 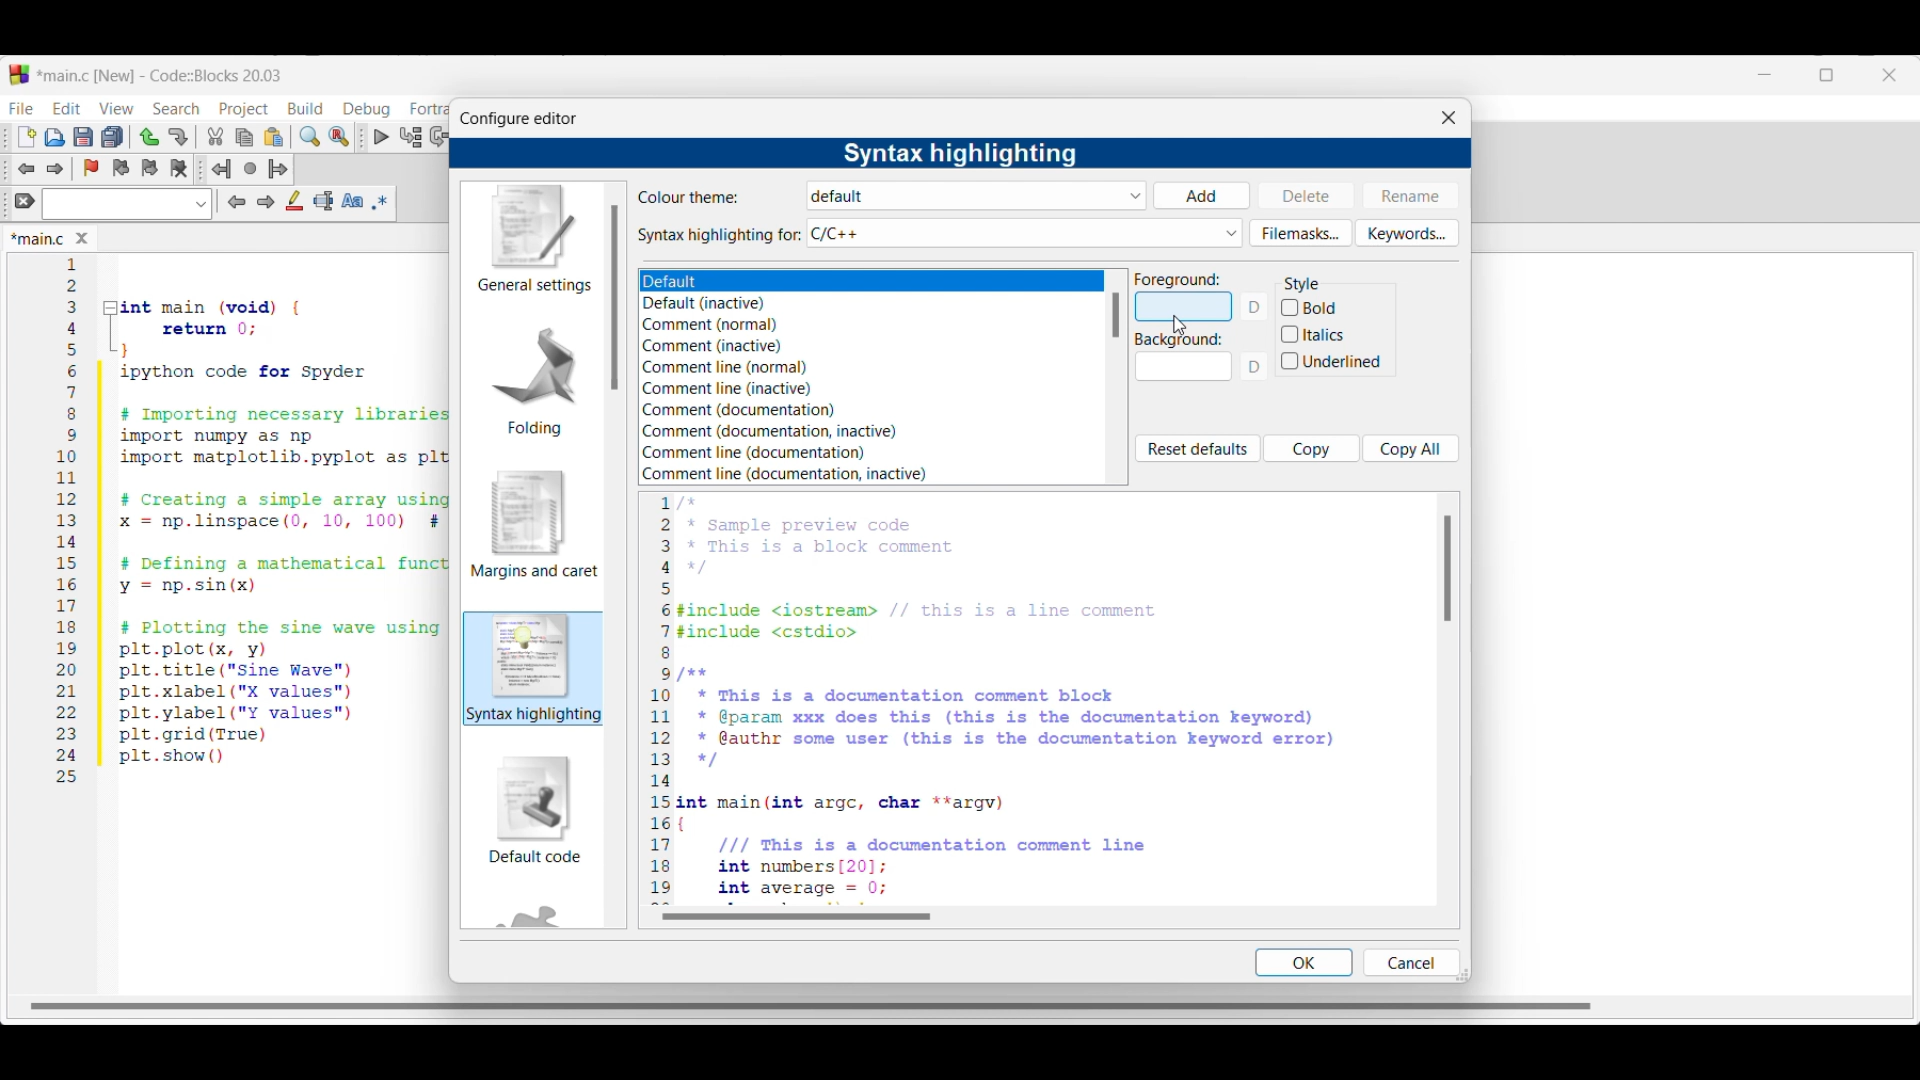 What do you see at coordinates (339, 137) in the screenshot?
I see `Replace` at bounding box center [339, 137].